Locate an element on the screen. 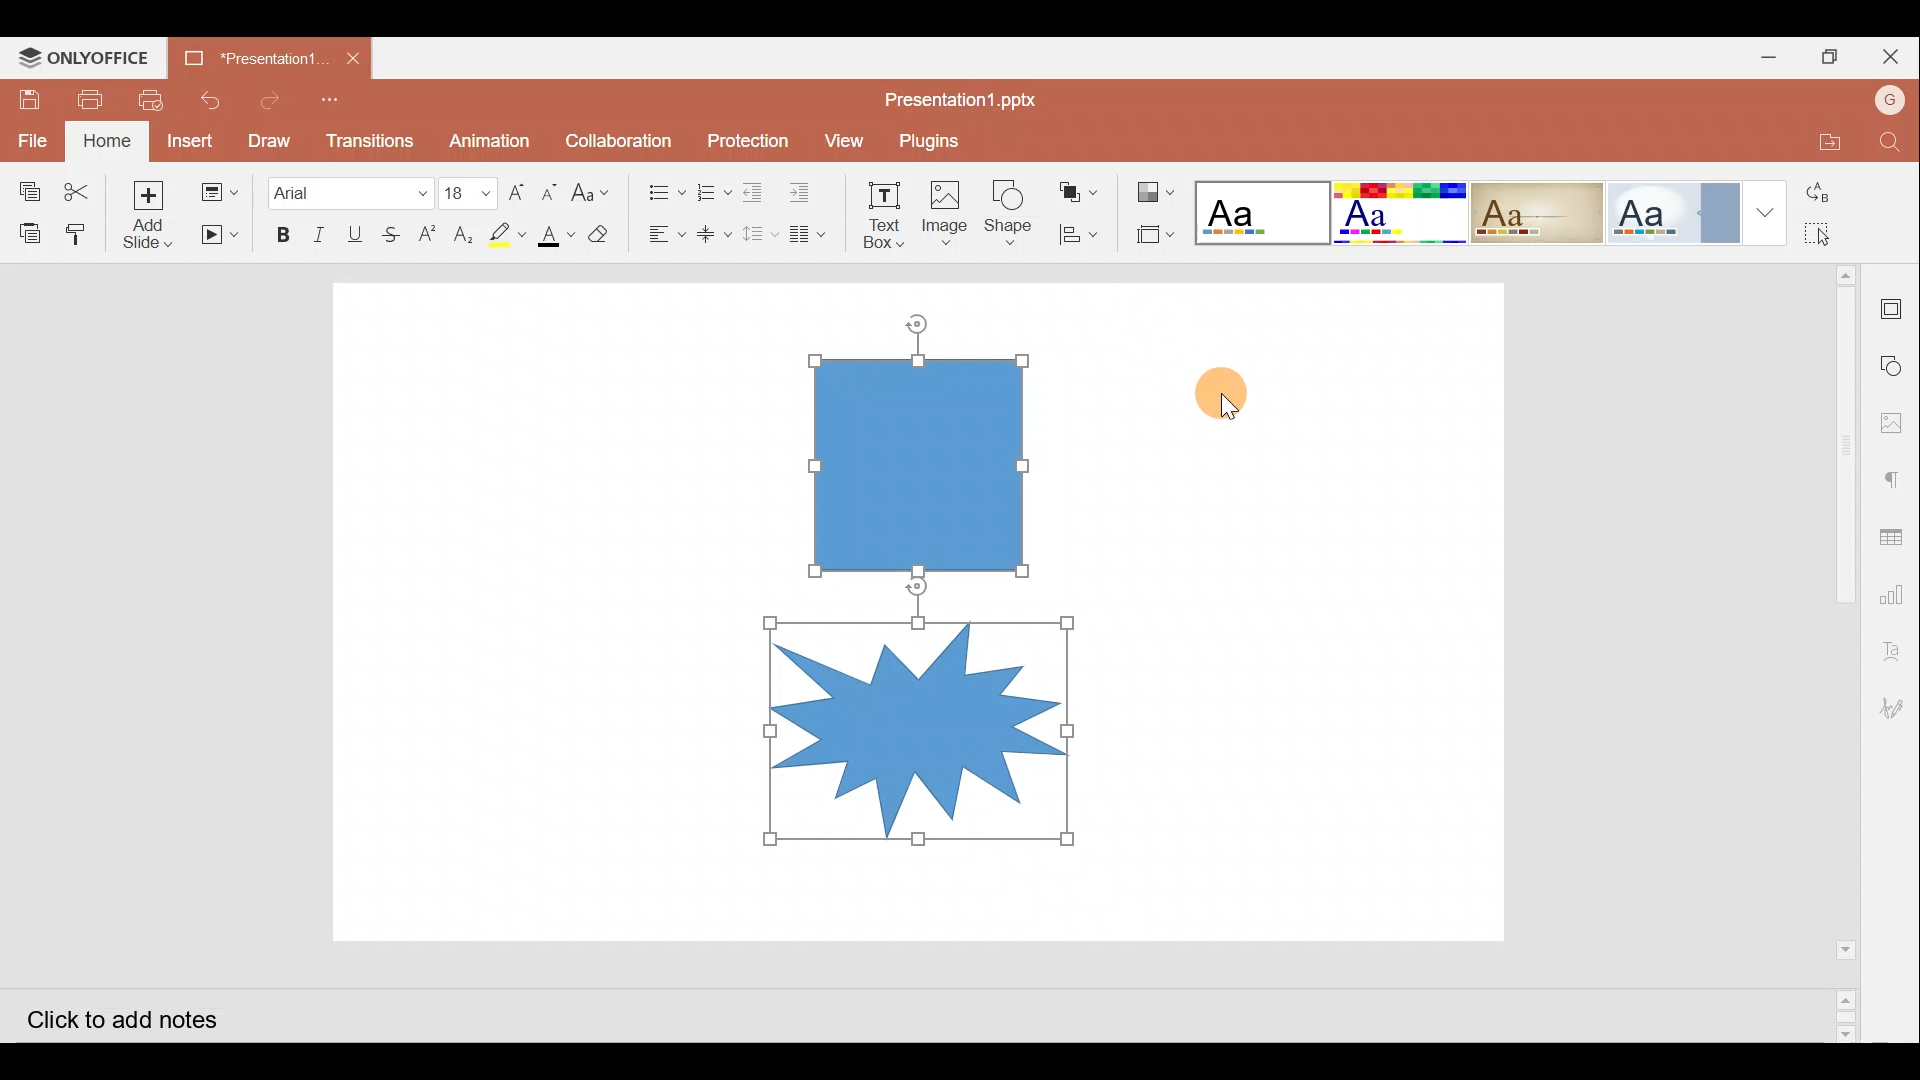 This screenshot has height=1080, width=1920. Insert image is located at coordinates (943, 205).